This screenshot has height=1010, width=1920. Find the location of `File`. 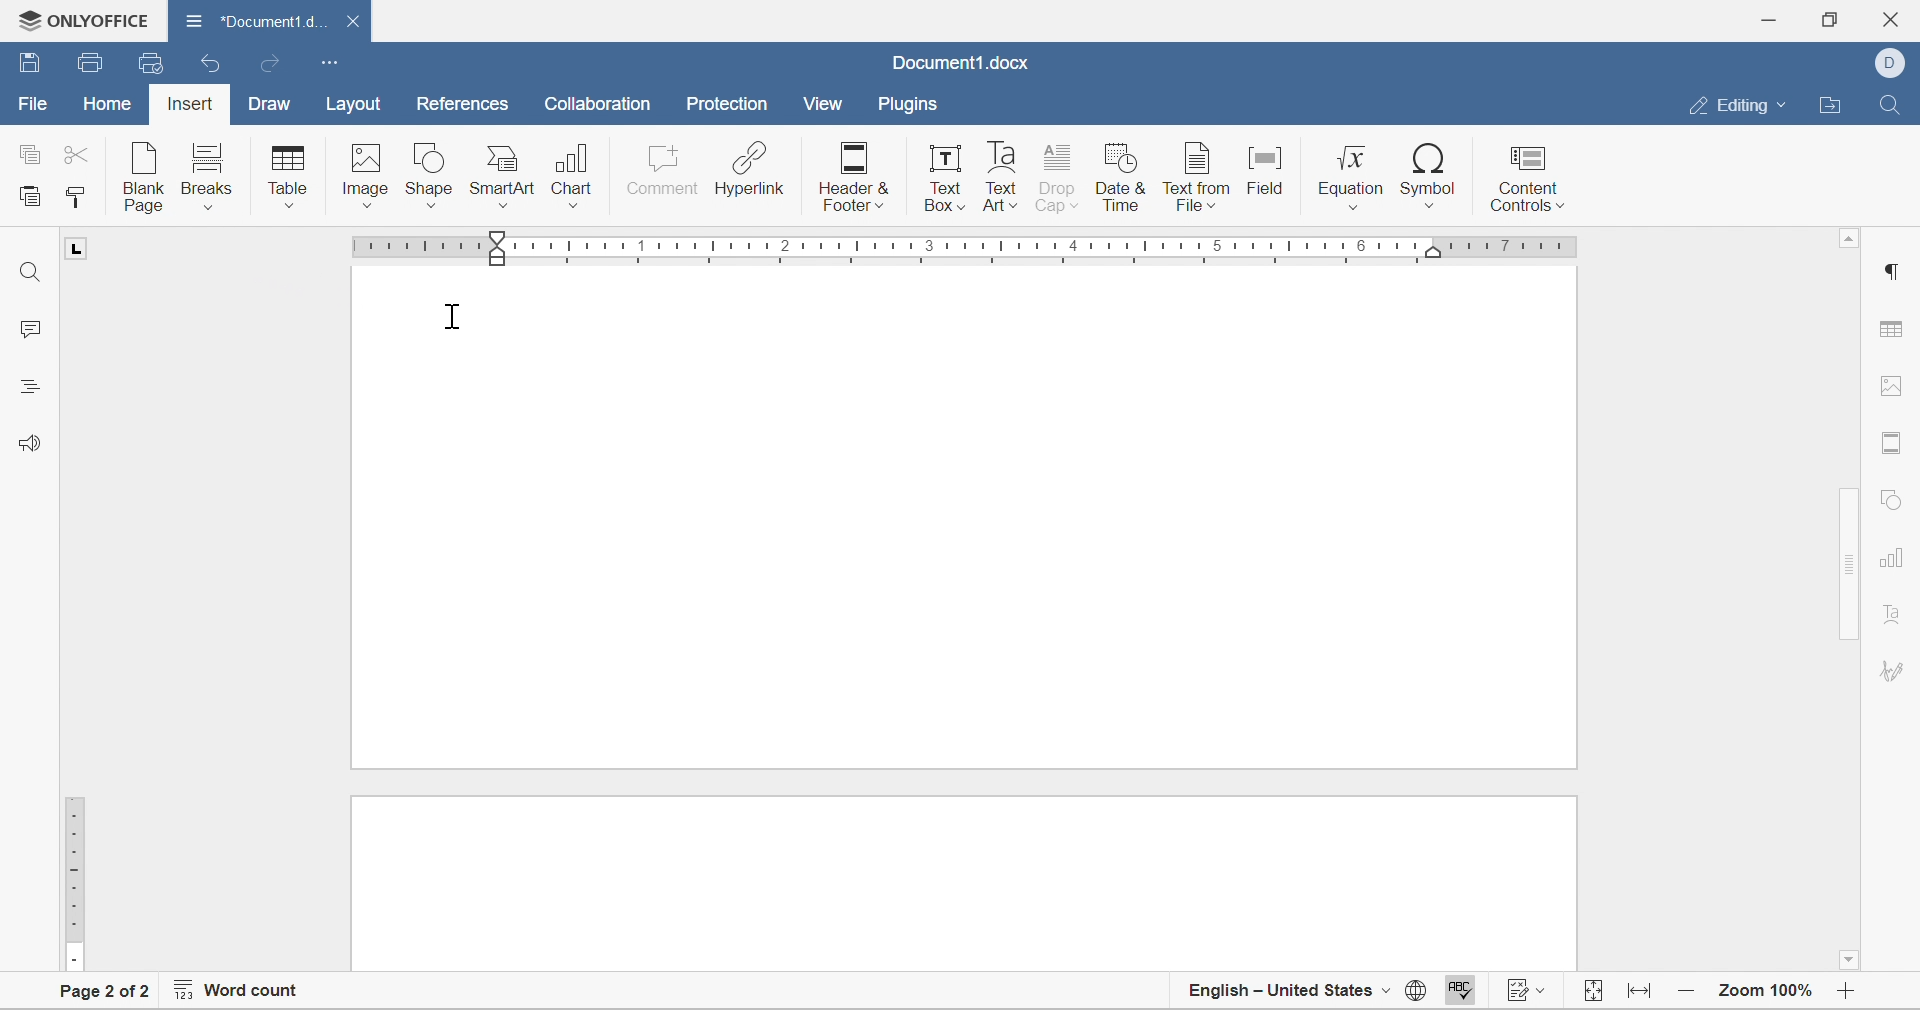

File is located at coordinates (28, 105).